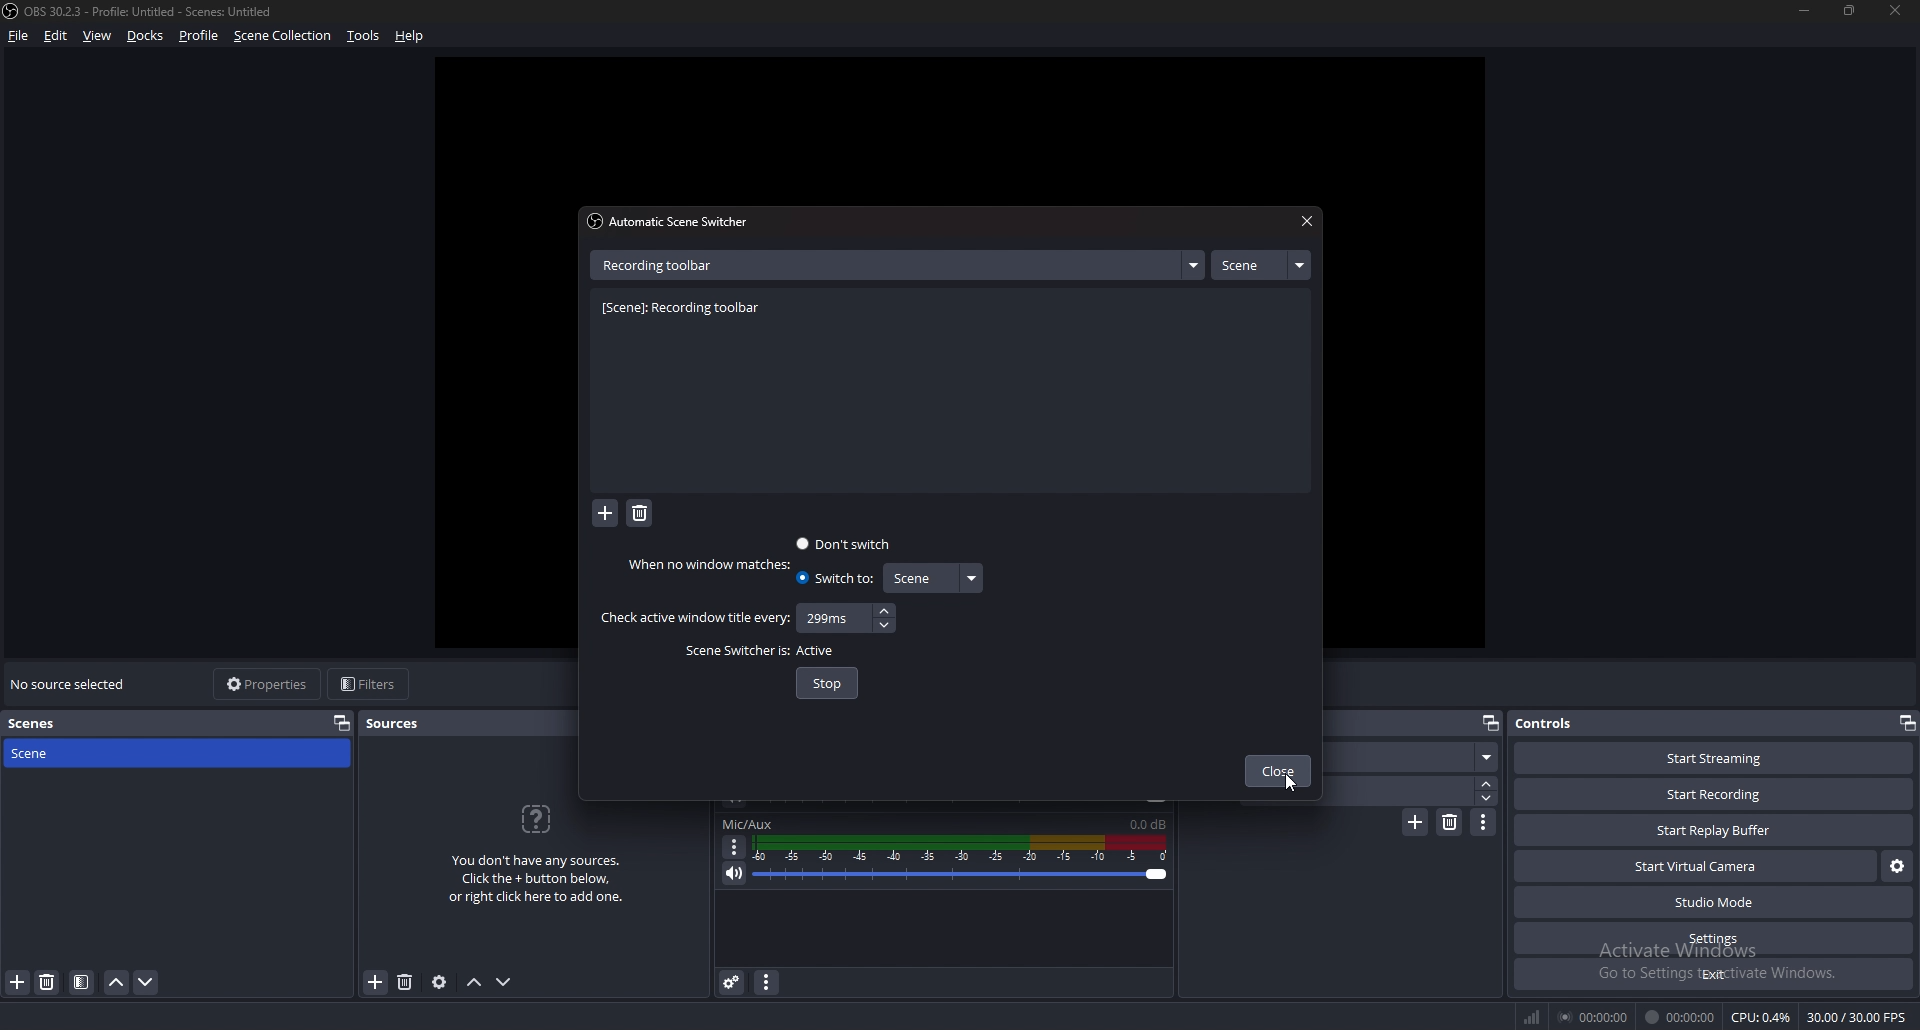 The image size is (1920, 1030). What do you see at coordinates (342, 722) in the screenshot?
I see `pop out` at bounding box center [342, 722].